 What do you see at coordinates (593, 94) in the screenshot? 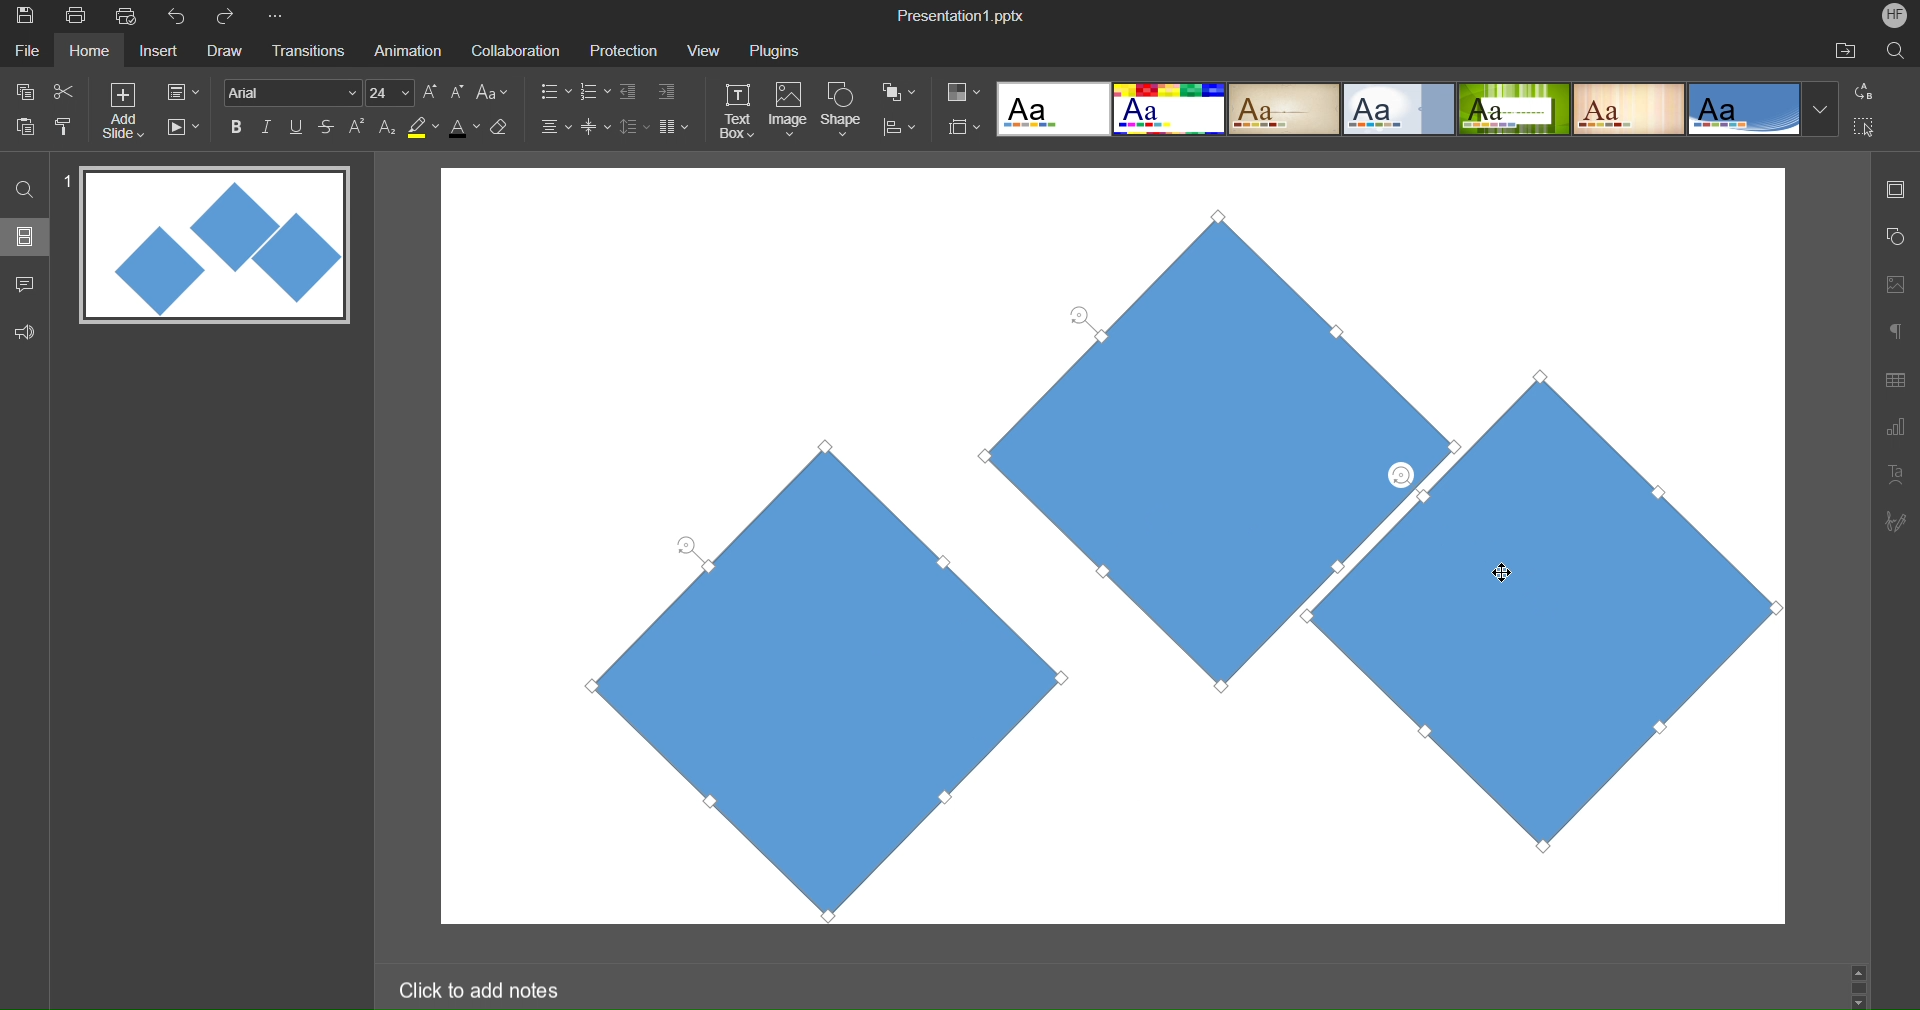
I see `Number List` at bounding box center [593, 94].